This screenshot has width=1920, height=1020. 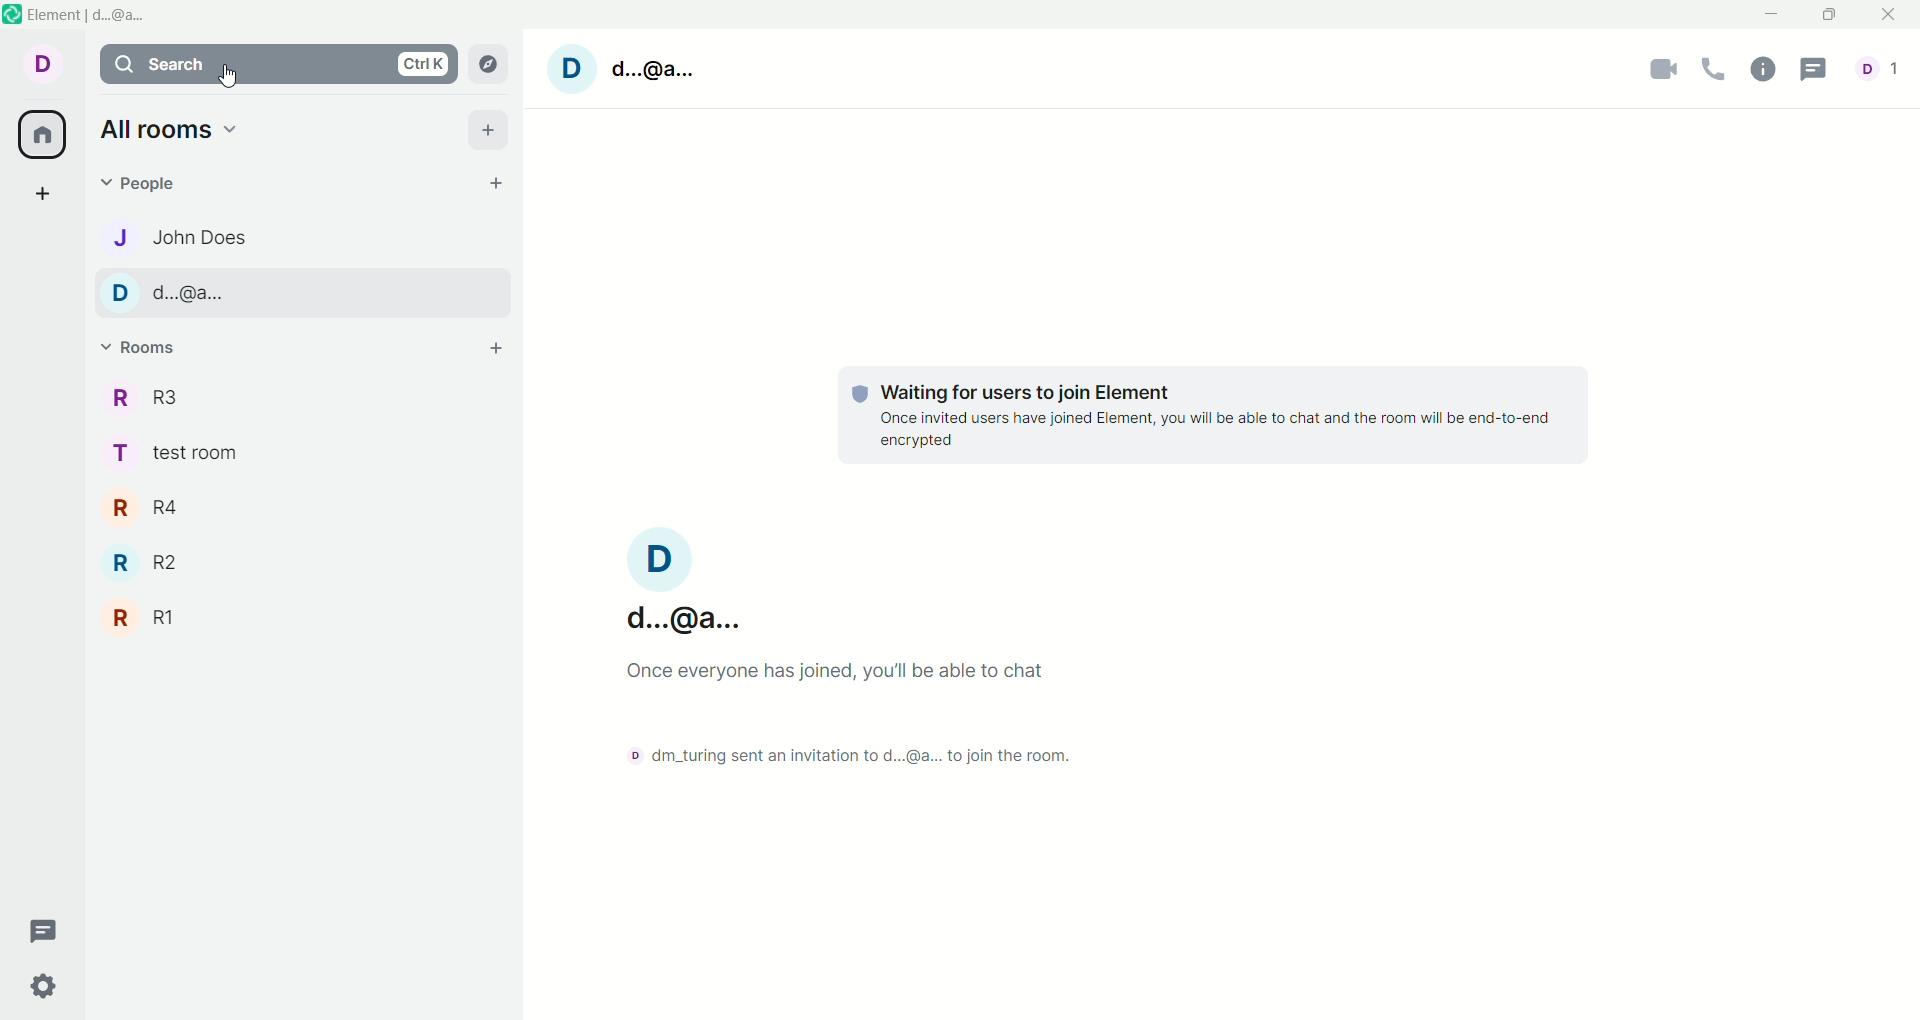 What do you see at coordinates (88, 15) in the screenshot?
I see `Element | d..@a...` at bounding box center [88, 15].